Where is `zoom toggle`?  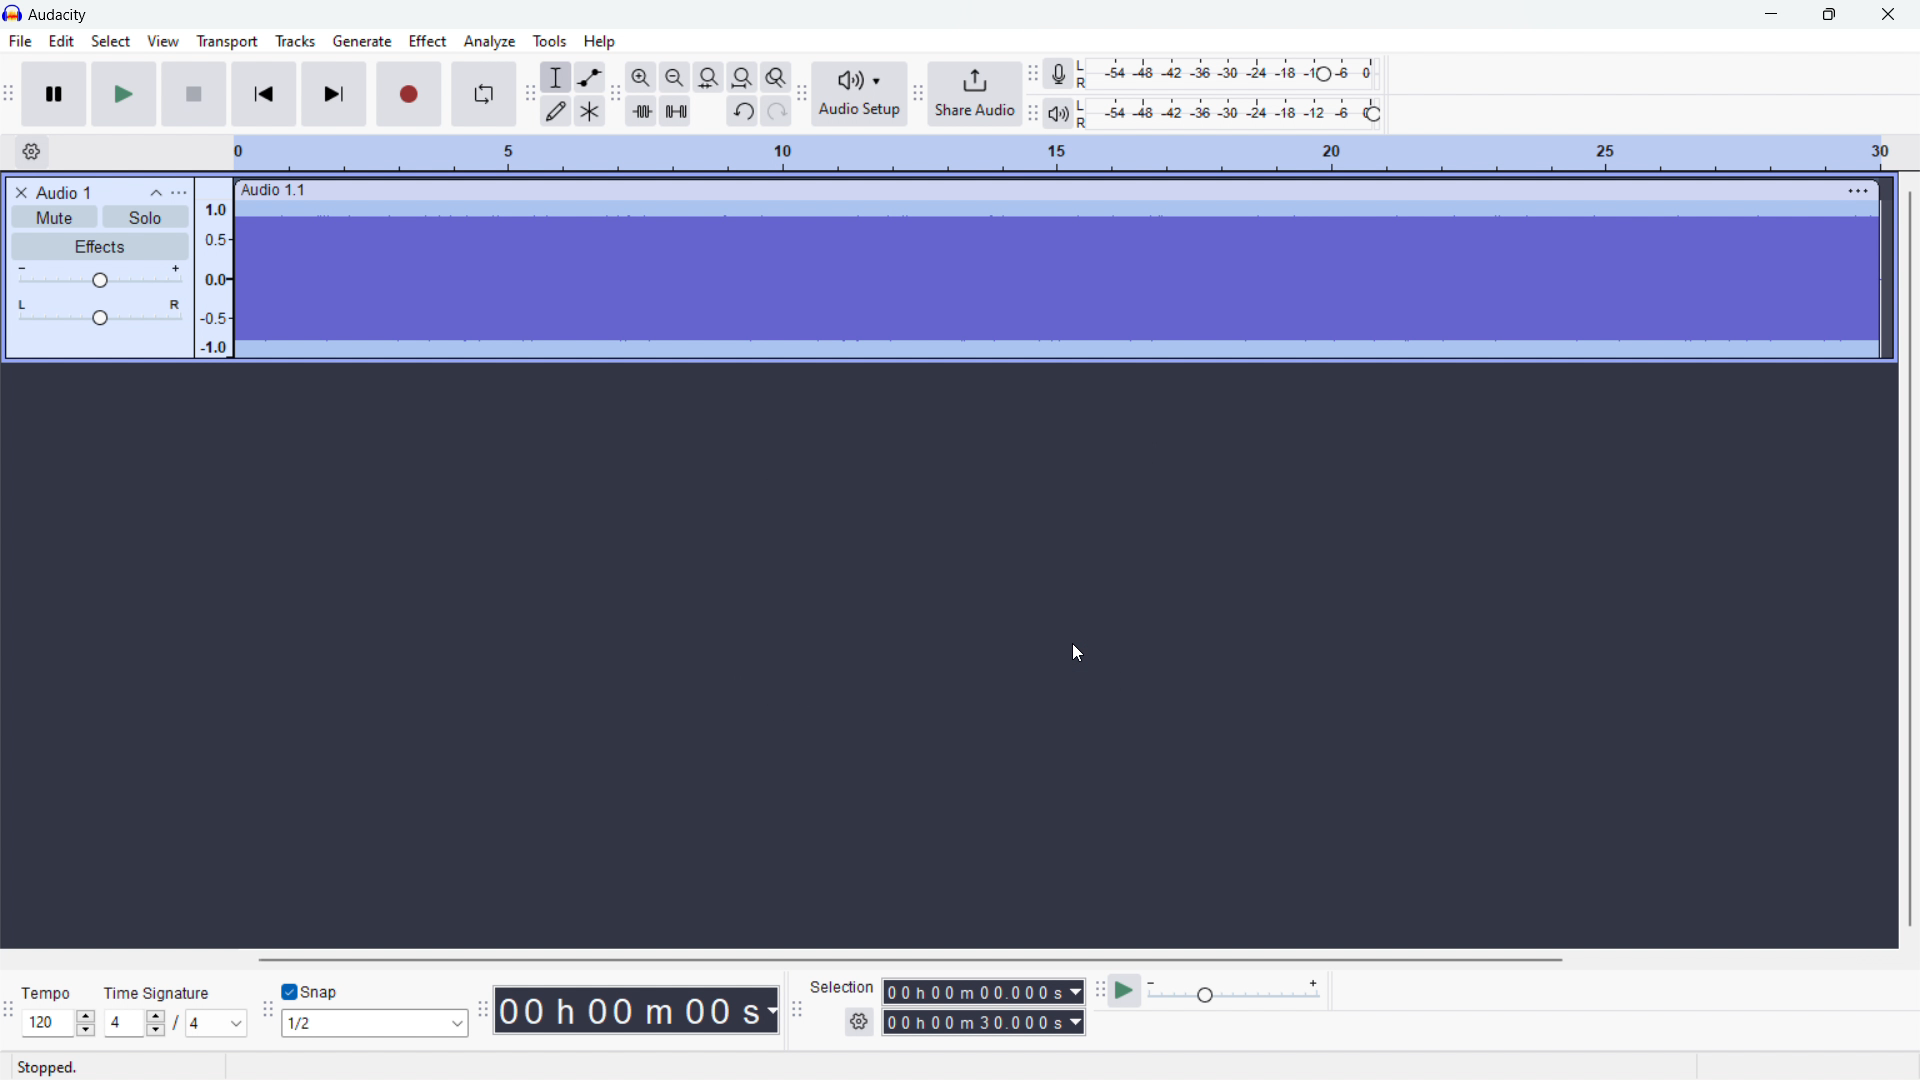
zoom toggle is located at coordinates (776, 77).